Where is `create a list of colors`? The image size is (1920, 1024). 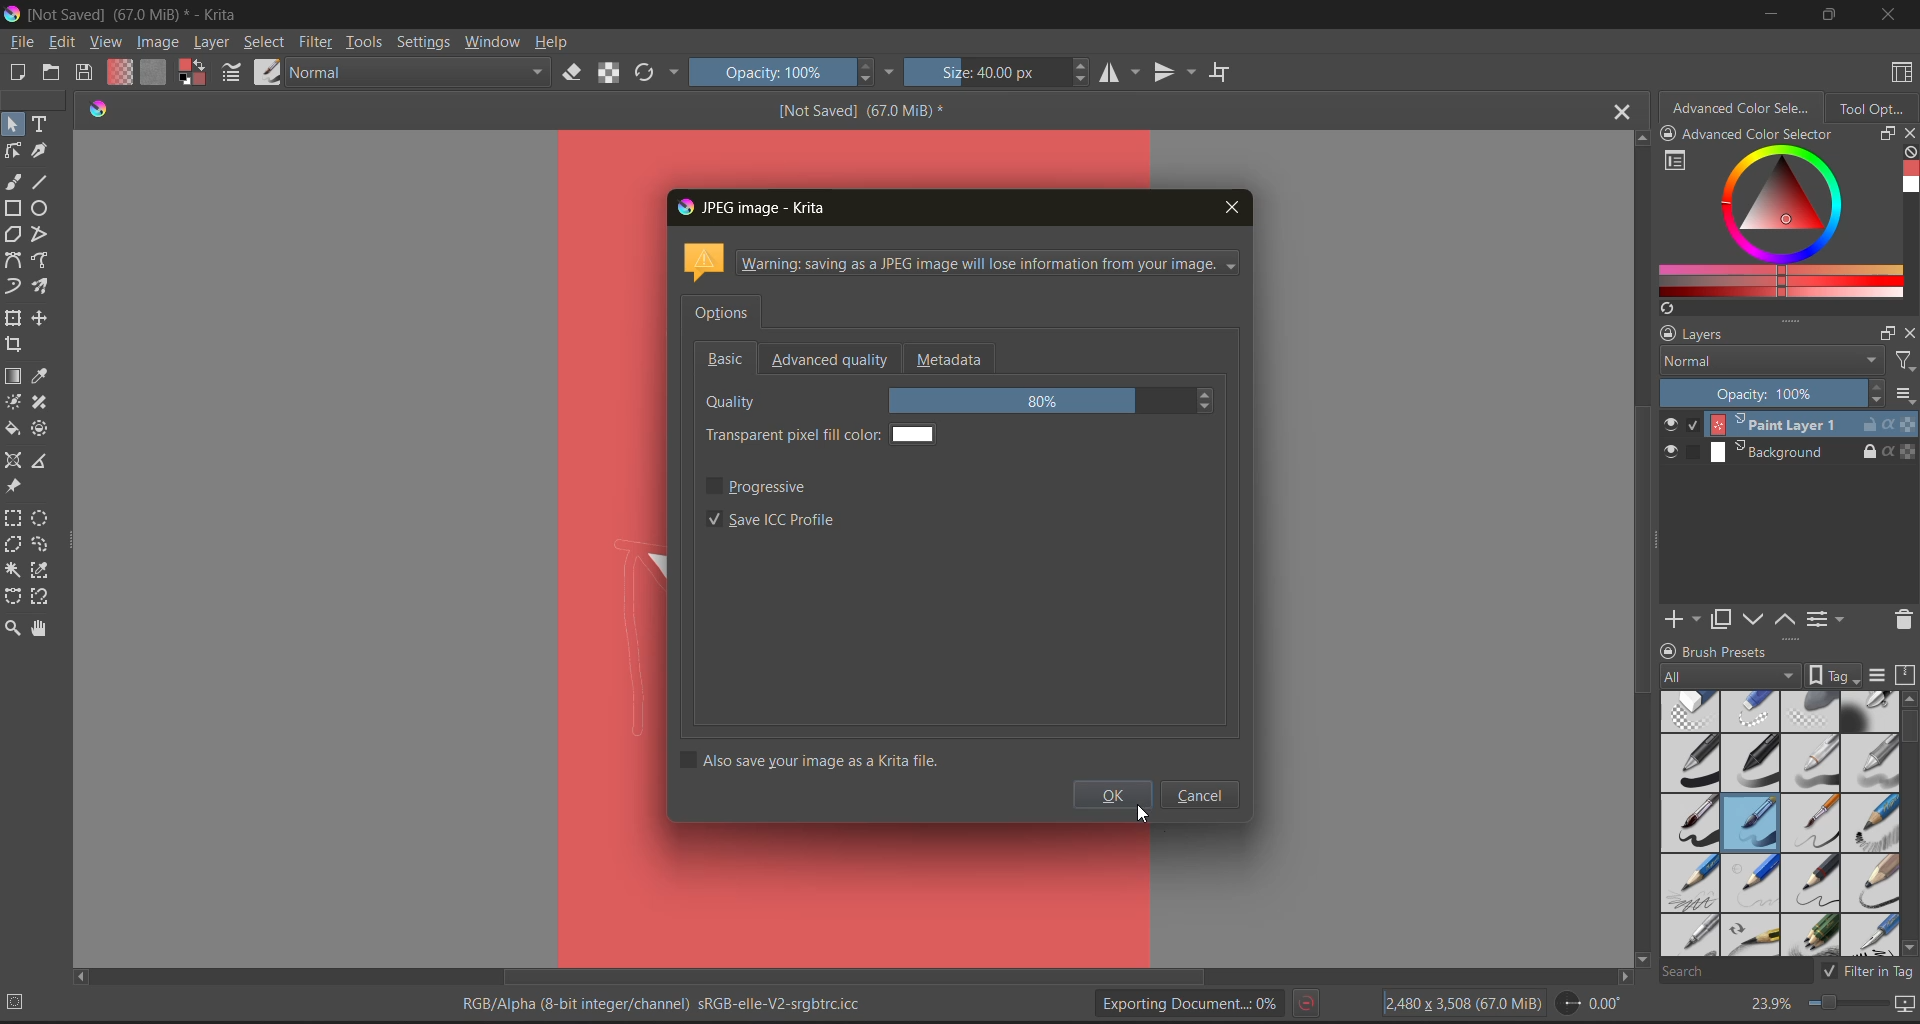 create a list of colors is located at coordinates (1667, 310).